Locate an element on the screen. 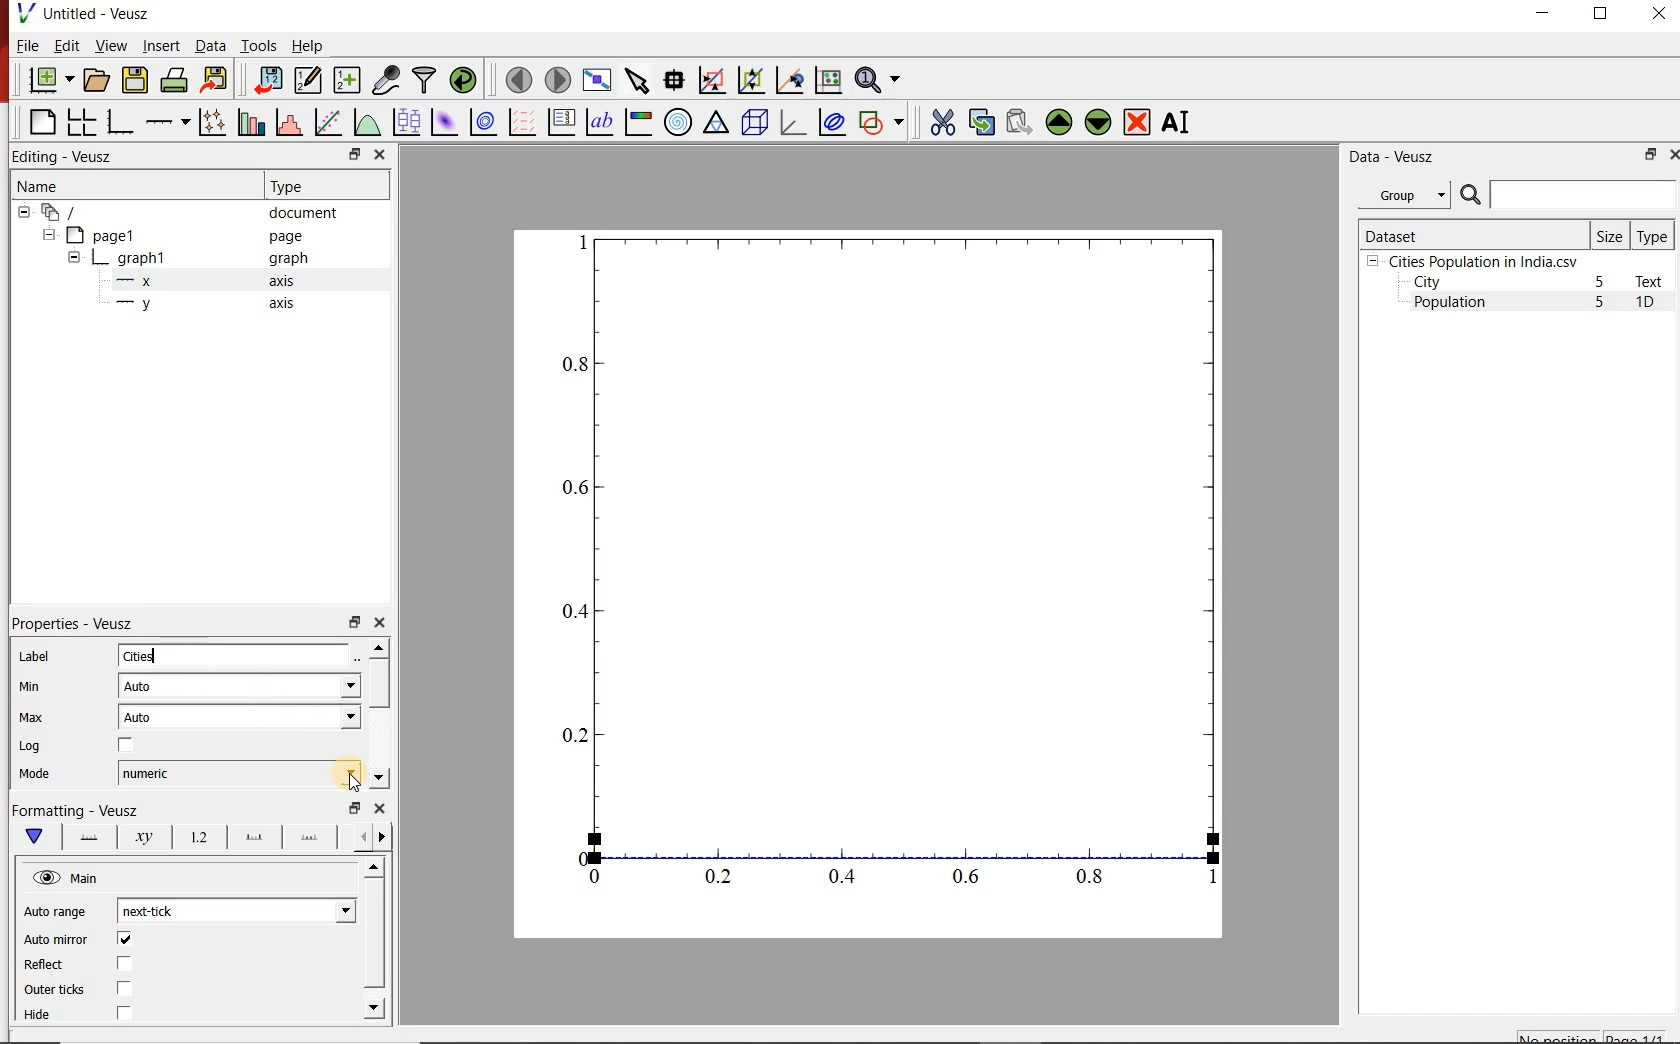 The width and height of the screenshot is (1680, 1044). CLOSE is located at coordinates (1657, 16).